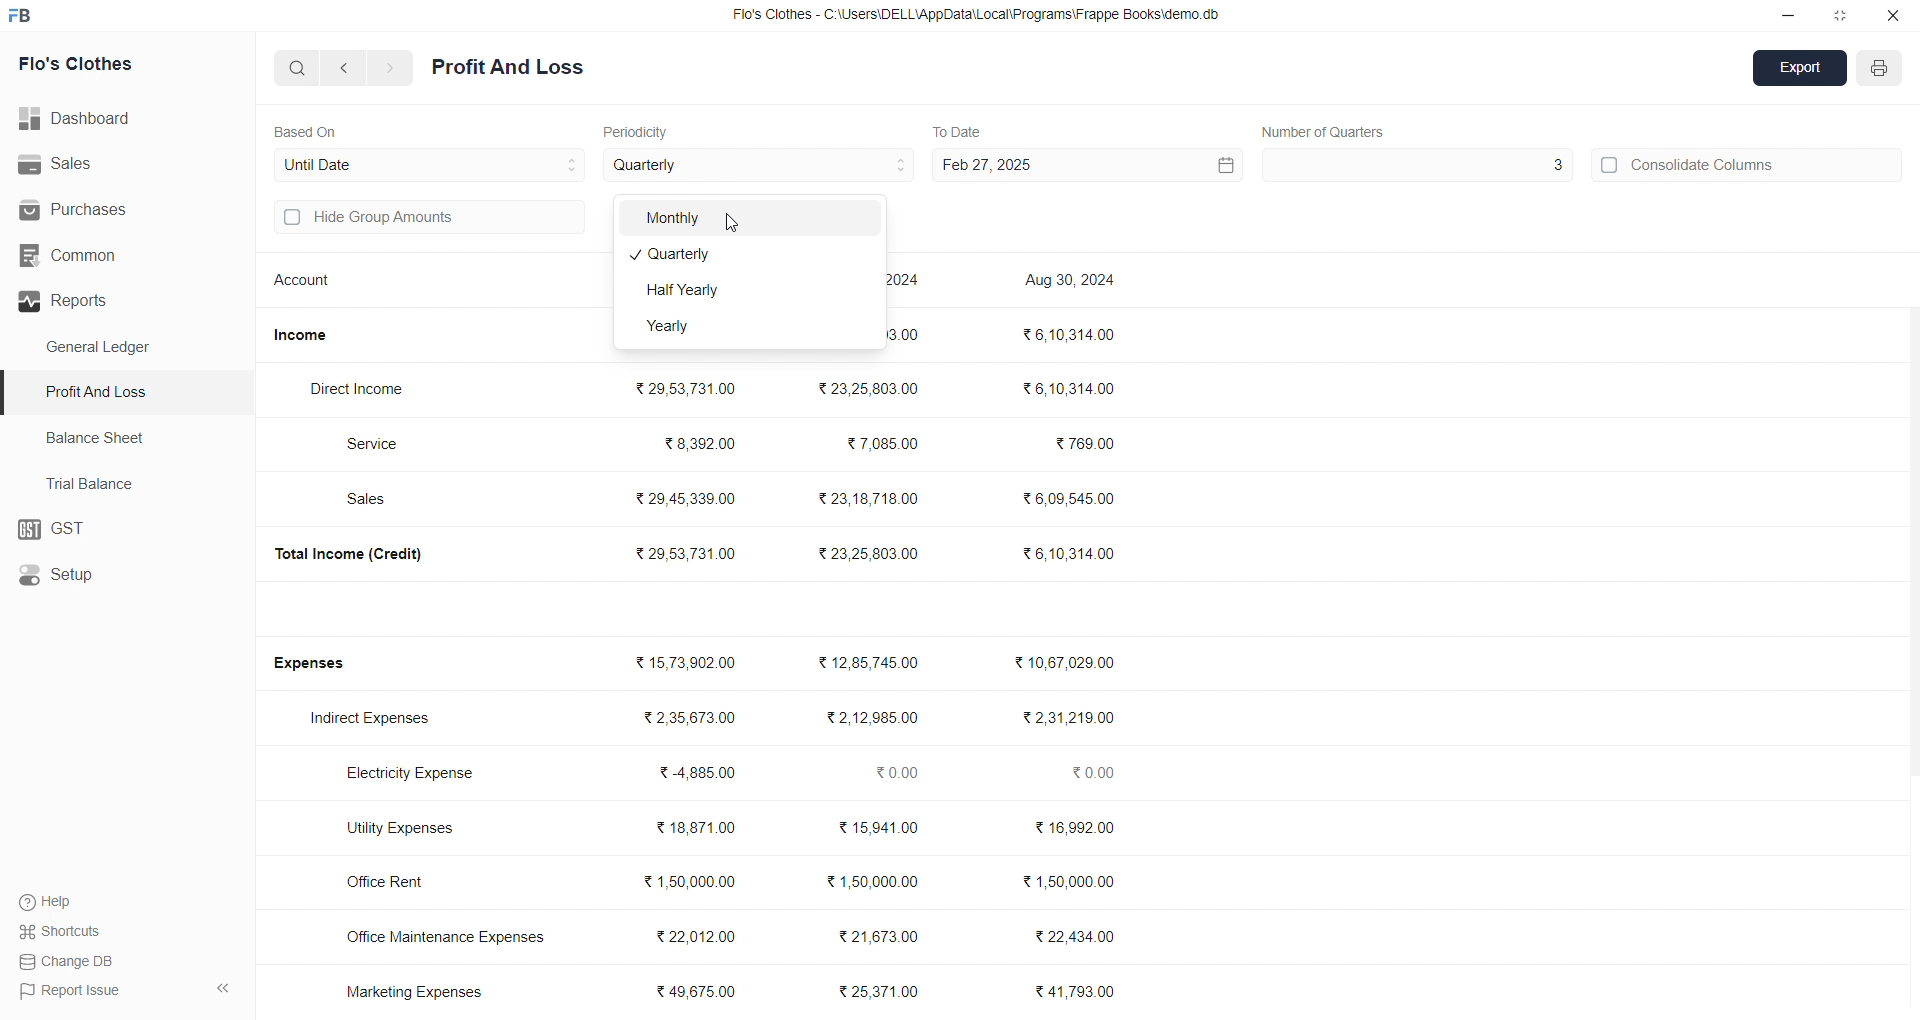  What do you see at coordinates (1073, 499) in the screenshot?
I see `₹6,09,545.00` at bounding box center [1073, 499].